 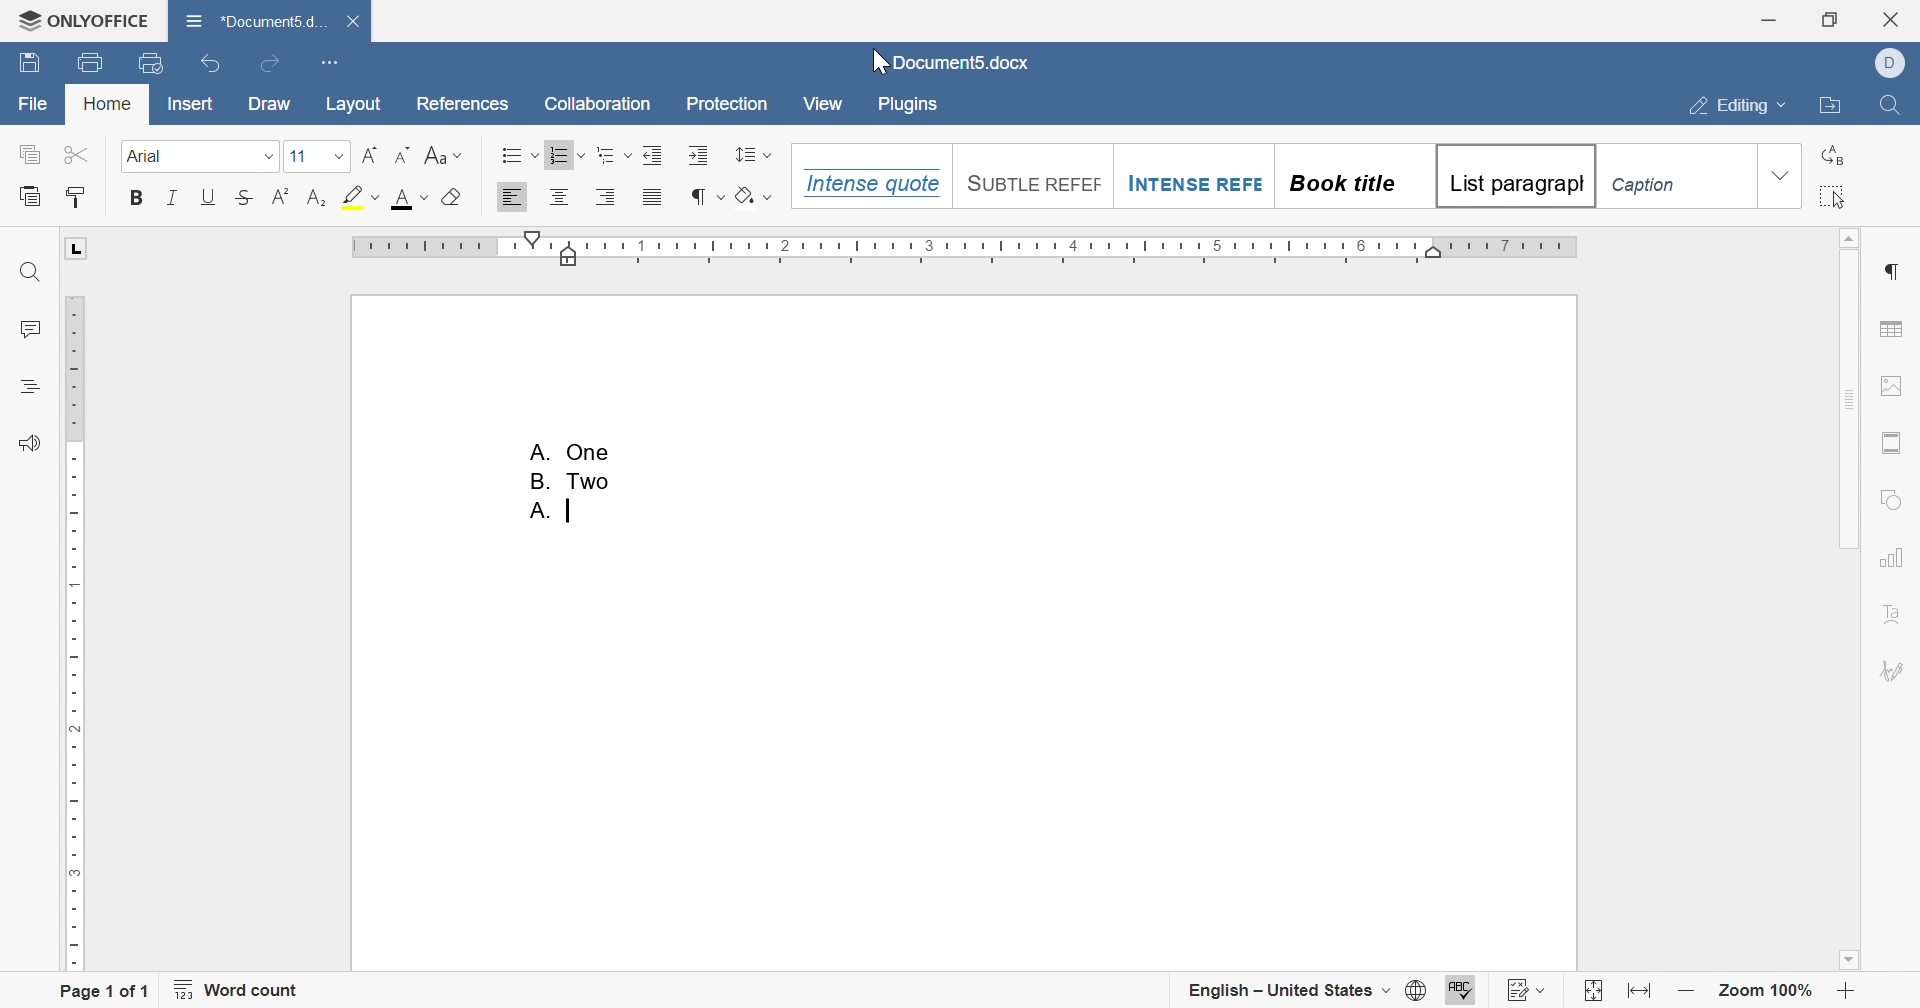 I want to click on paragraph settings, so click(x=1893, y=273).